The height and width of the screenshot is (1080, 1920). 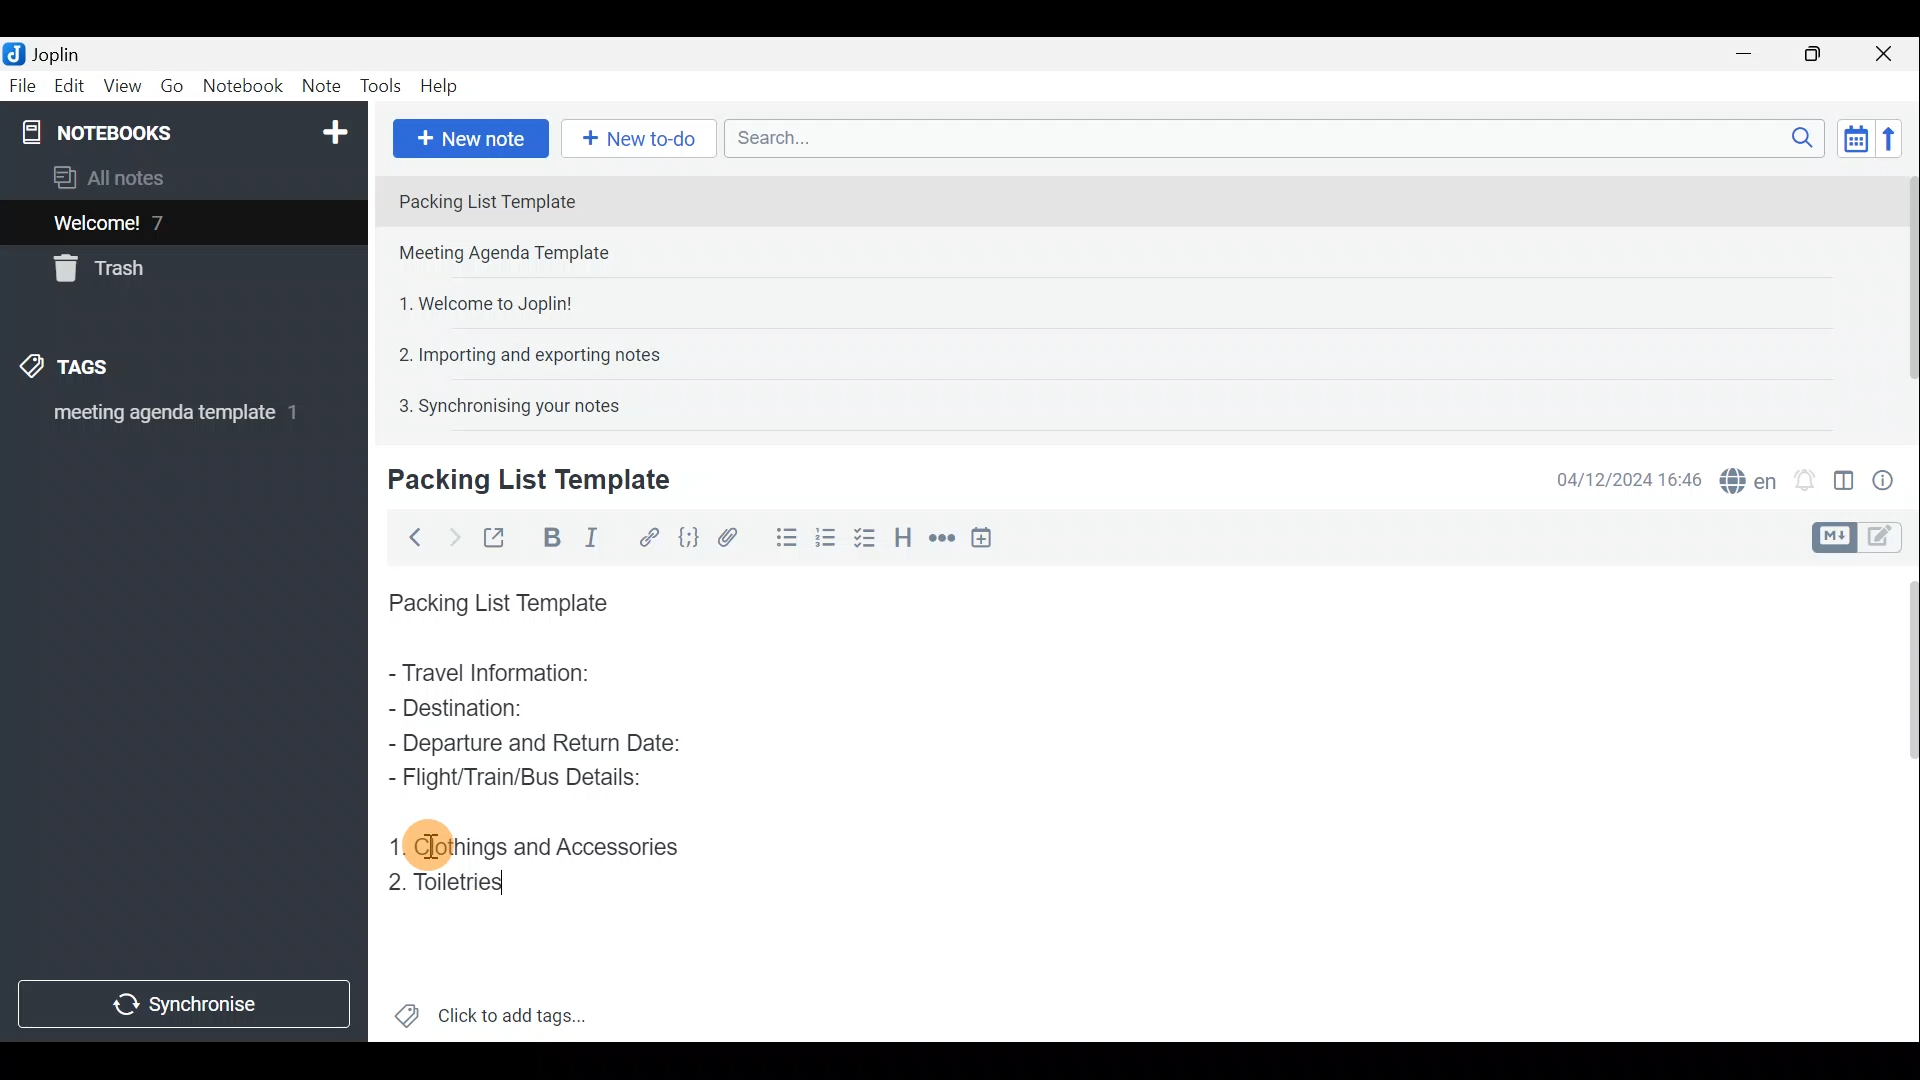 What do you see at coordinates (905, 535) in the screenshot?
I see `Heading` at bounding box center [905, 535].